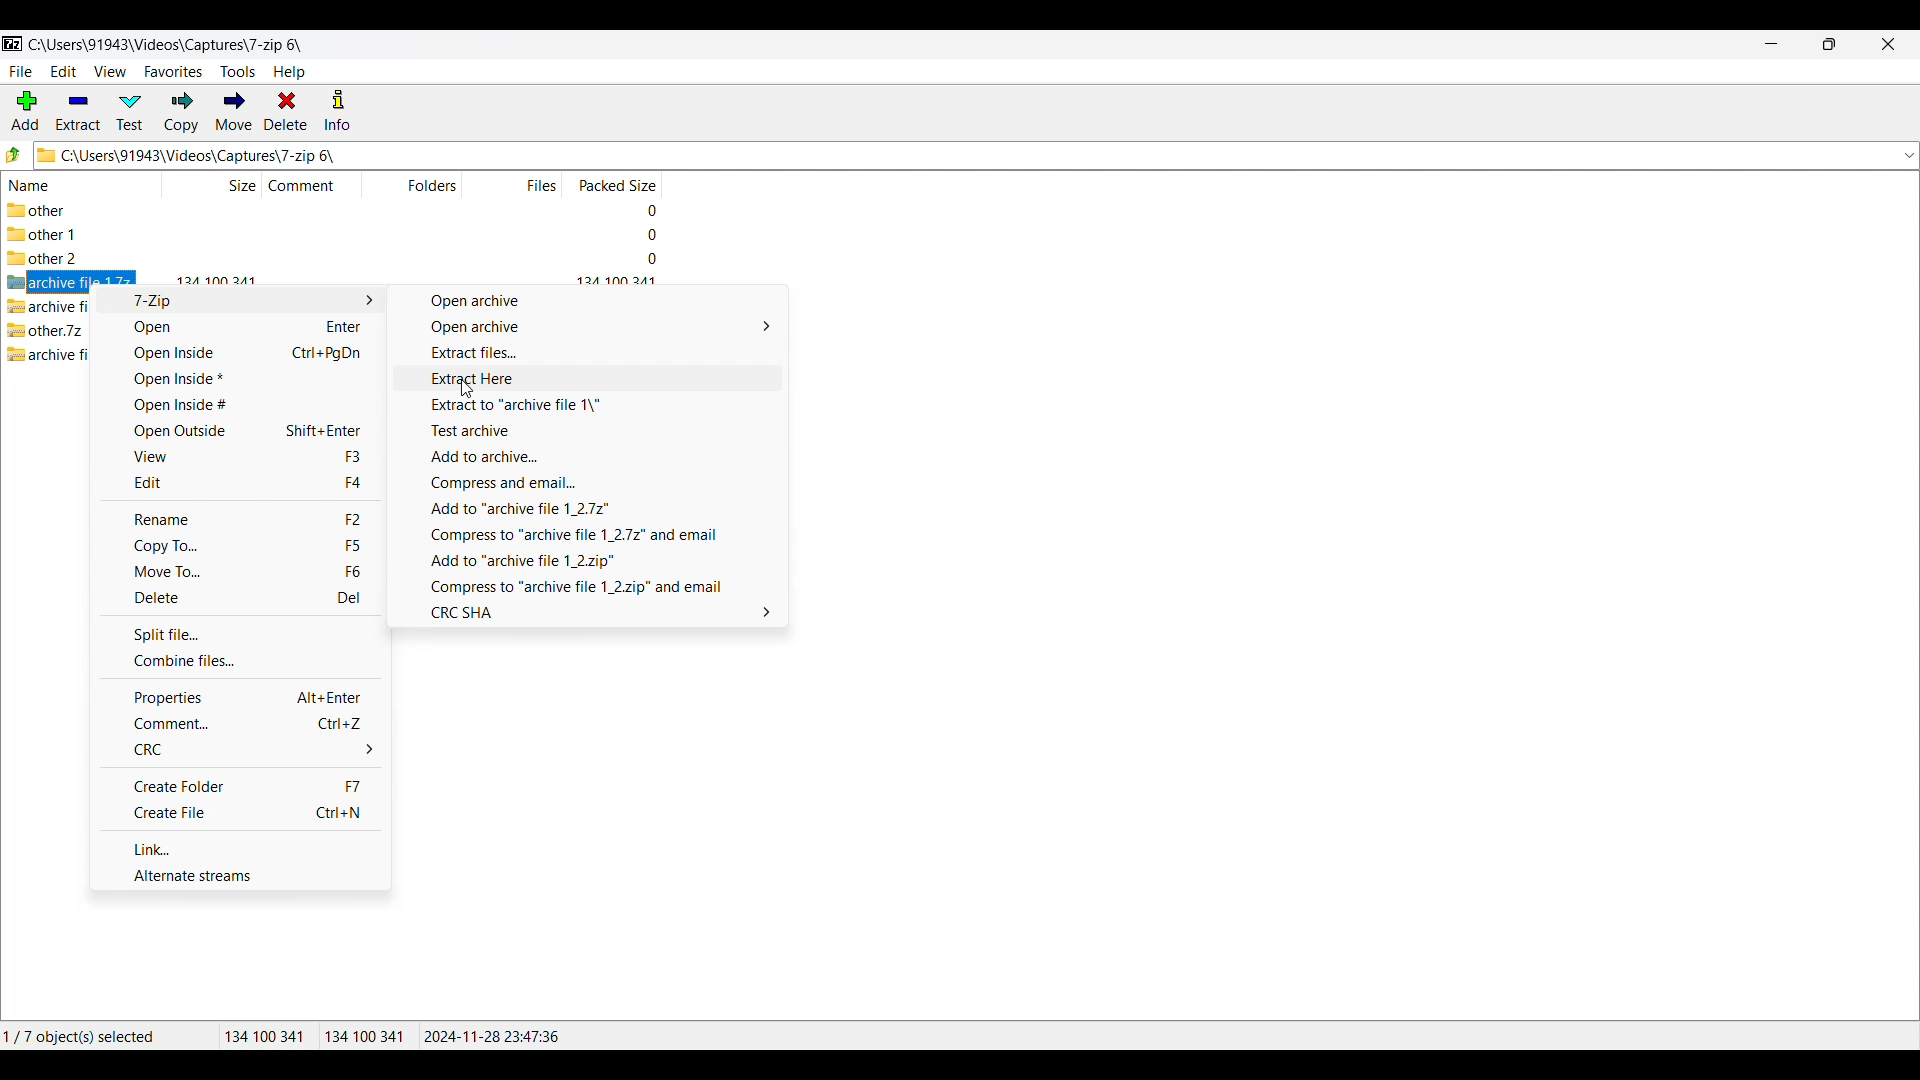  What do you see at coordinates (241, 785) in the screenshot?
I see `Create folder` at bounding box center [241, 785].